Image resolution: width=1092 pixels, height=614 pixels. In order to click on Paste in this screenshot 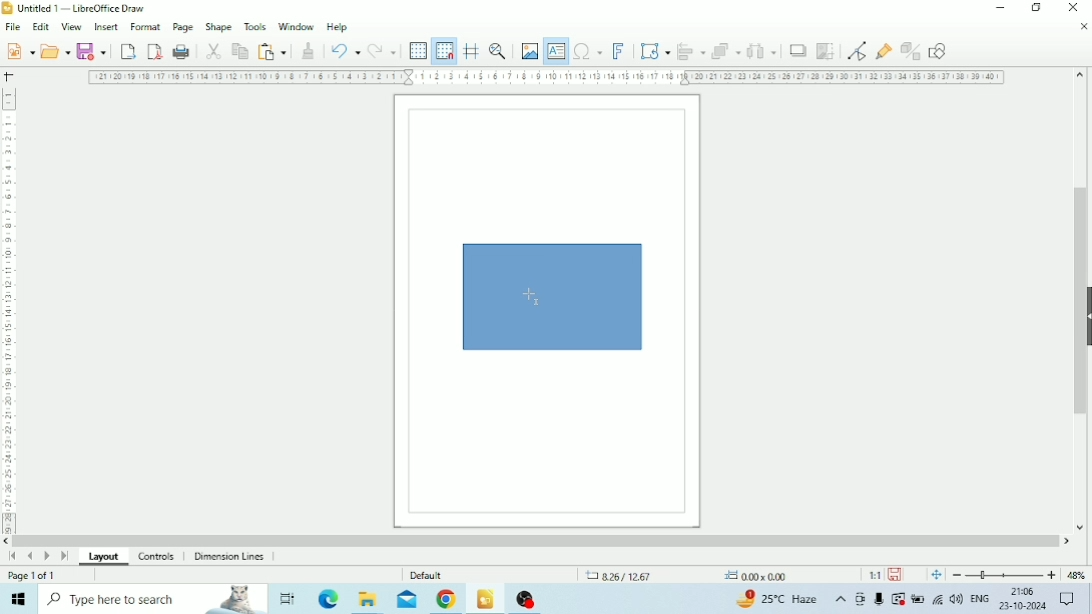, I will do `click(272, 52)`.